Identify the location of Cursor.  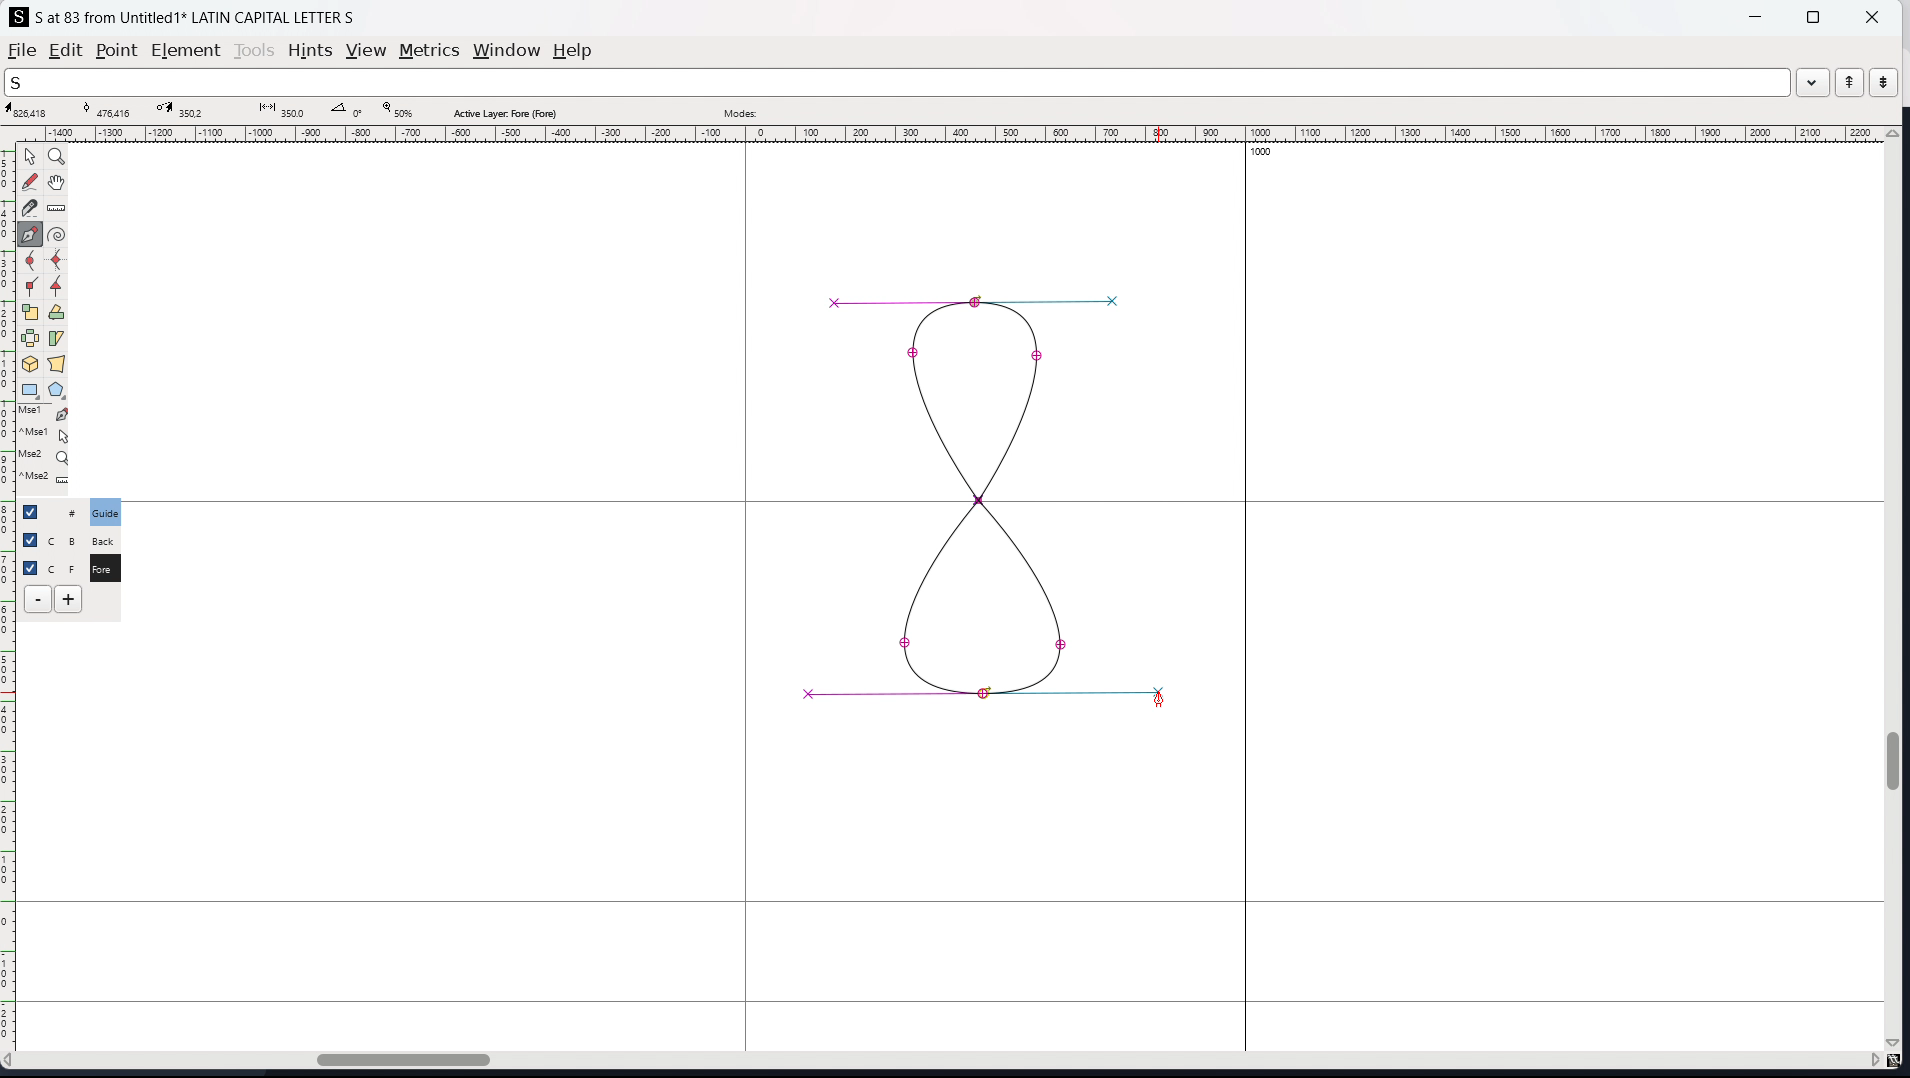
(1160, 699).